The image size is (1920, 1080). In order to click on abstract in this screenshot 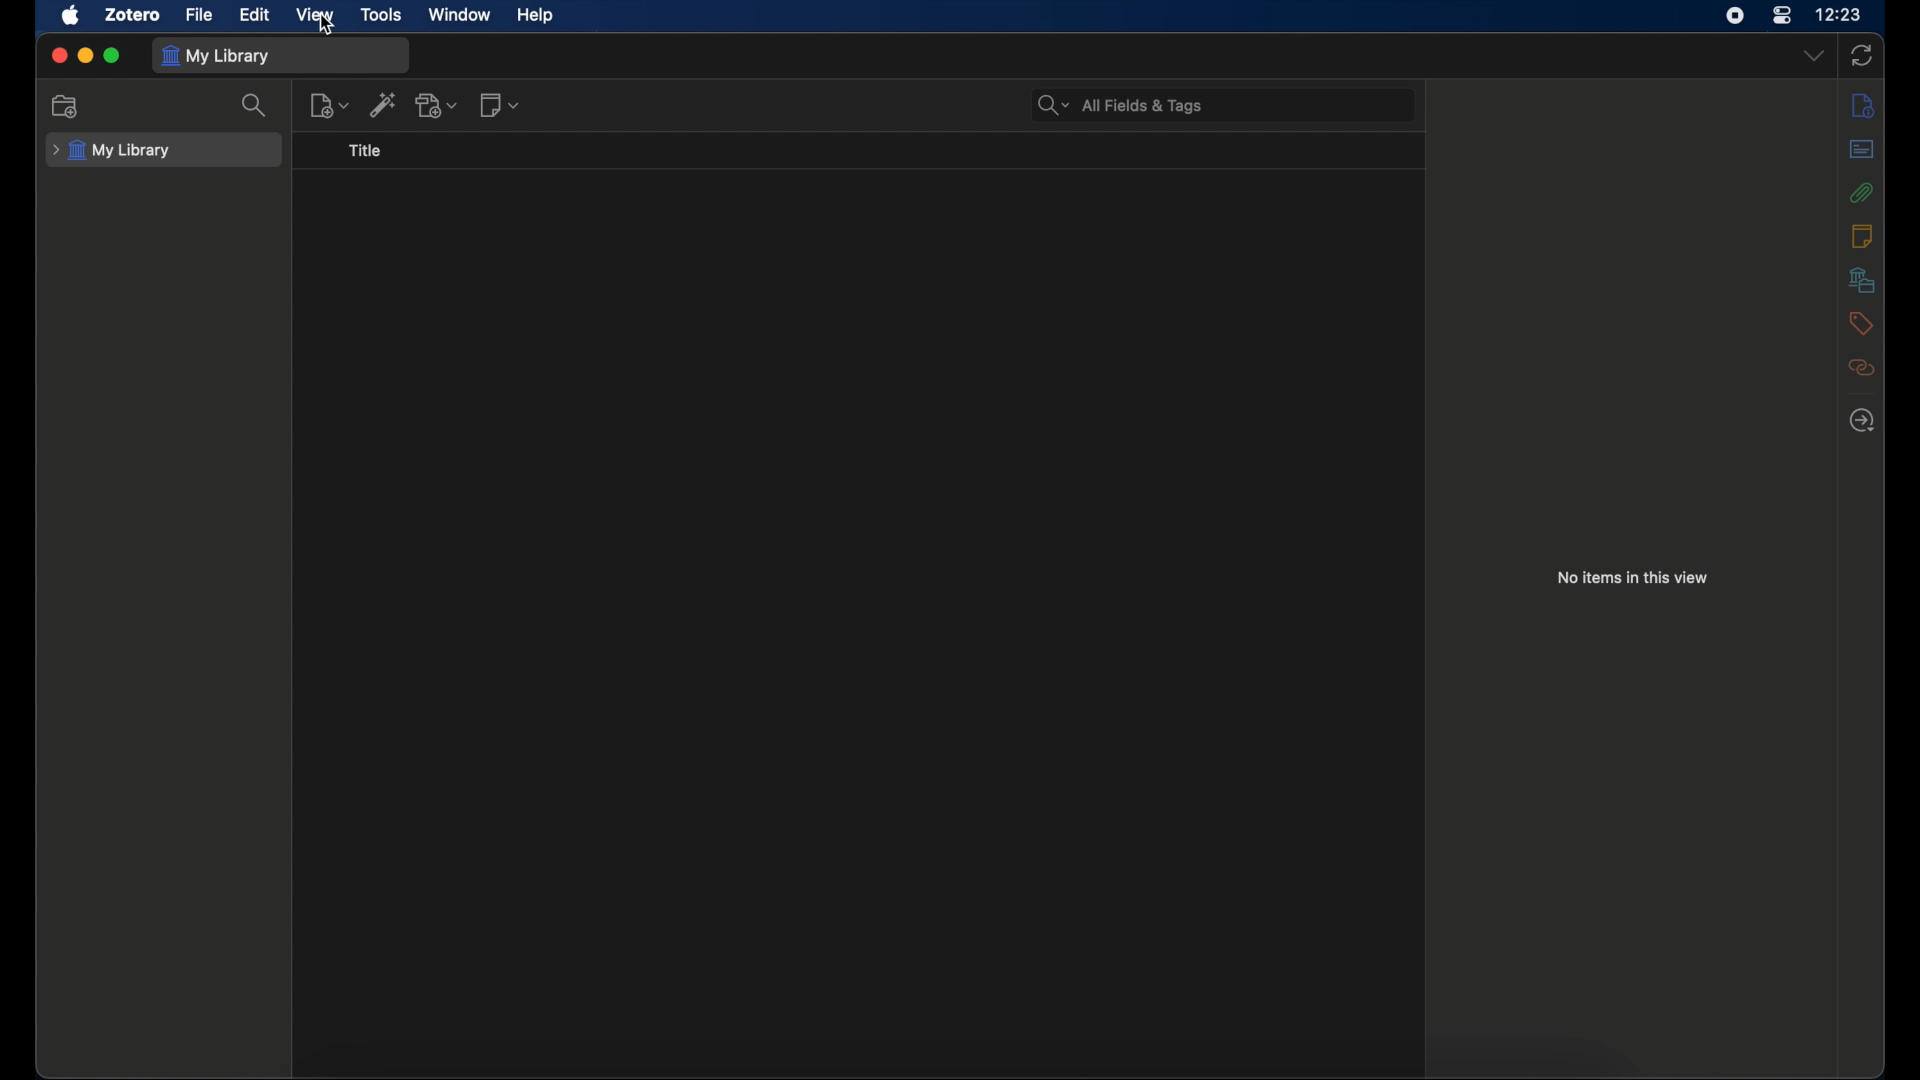, I will do `click(1862, 149)`.